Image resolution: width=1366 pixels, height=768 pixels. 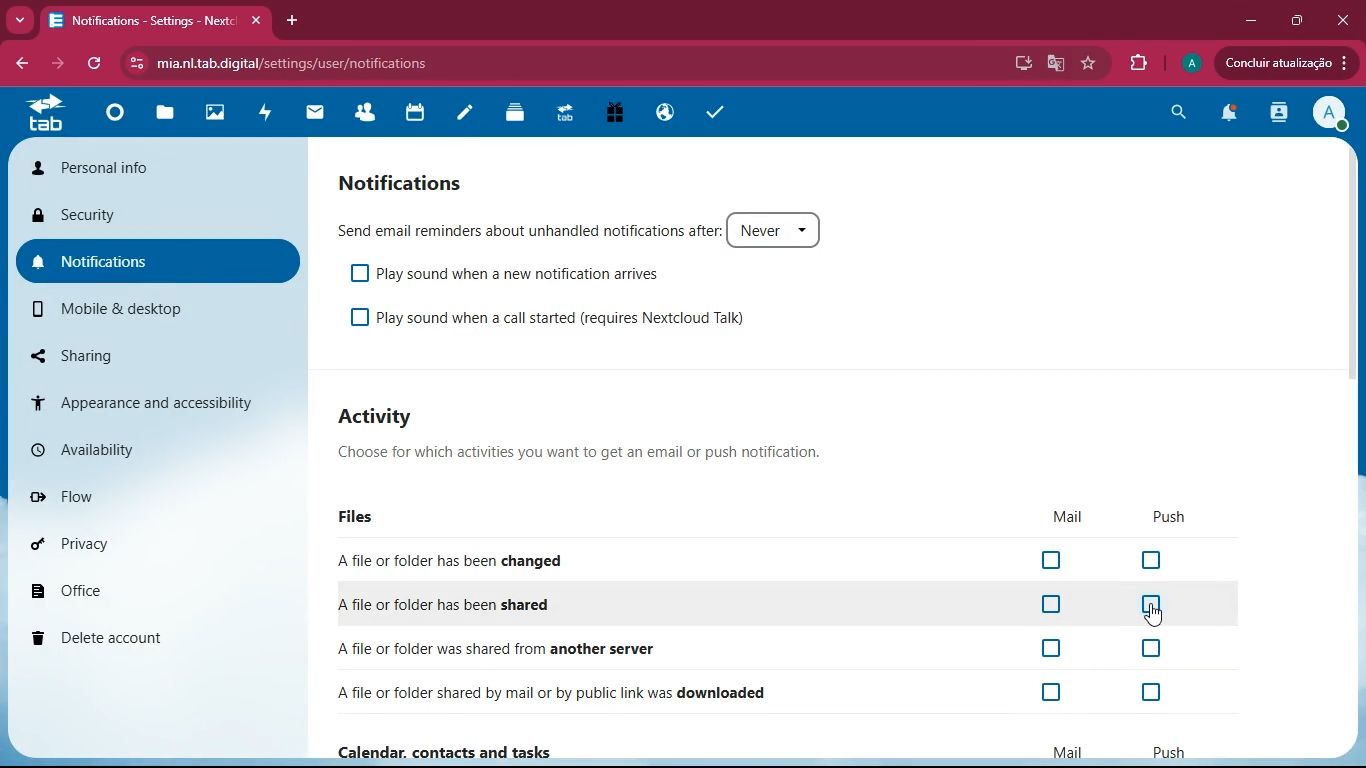 I want to click on shared, so click(x=480, y=605).